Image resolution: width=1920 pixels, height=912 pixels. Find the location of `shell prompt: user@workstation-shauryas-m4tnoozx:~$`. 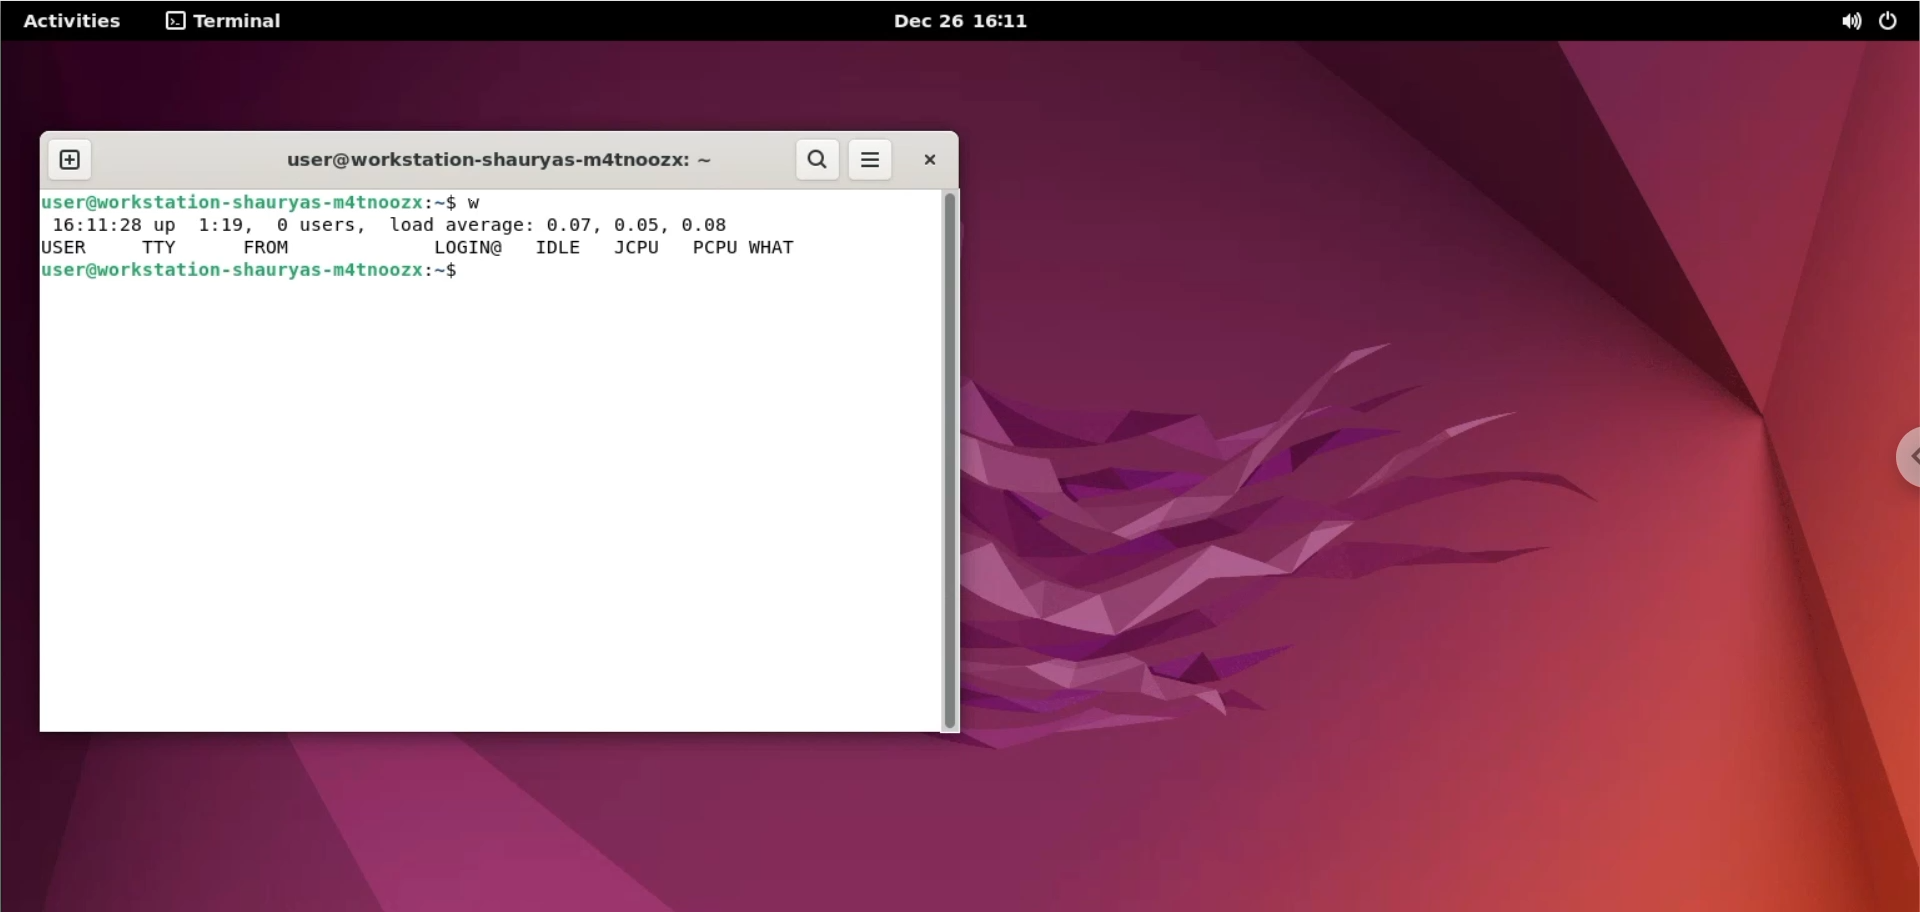

shell prompt: user@workstation-shauryas-m4tnoozx:~$ is located at coordinates (249, 204).